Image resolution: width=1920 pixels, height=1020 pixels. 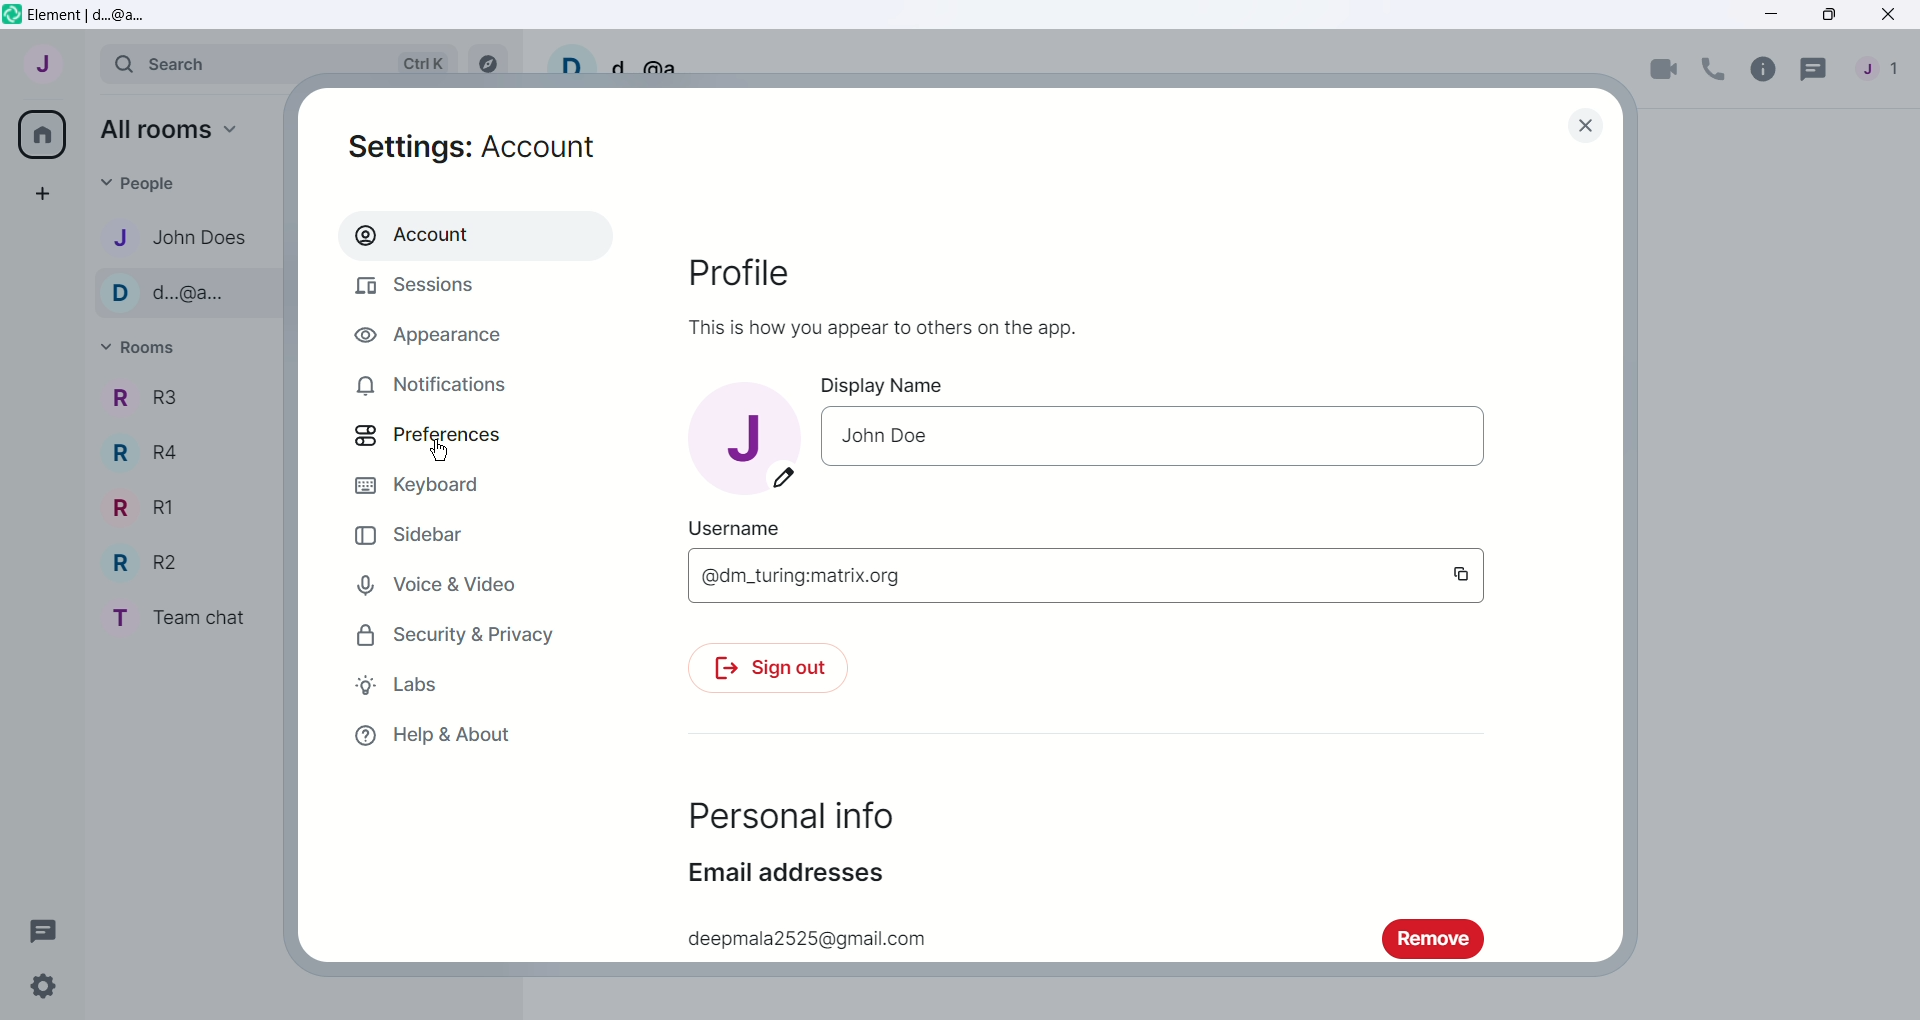 I want to click on Minimize, so click(x=1773, y=13).